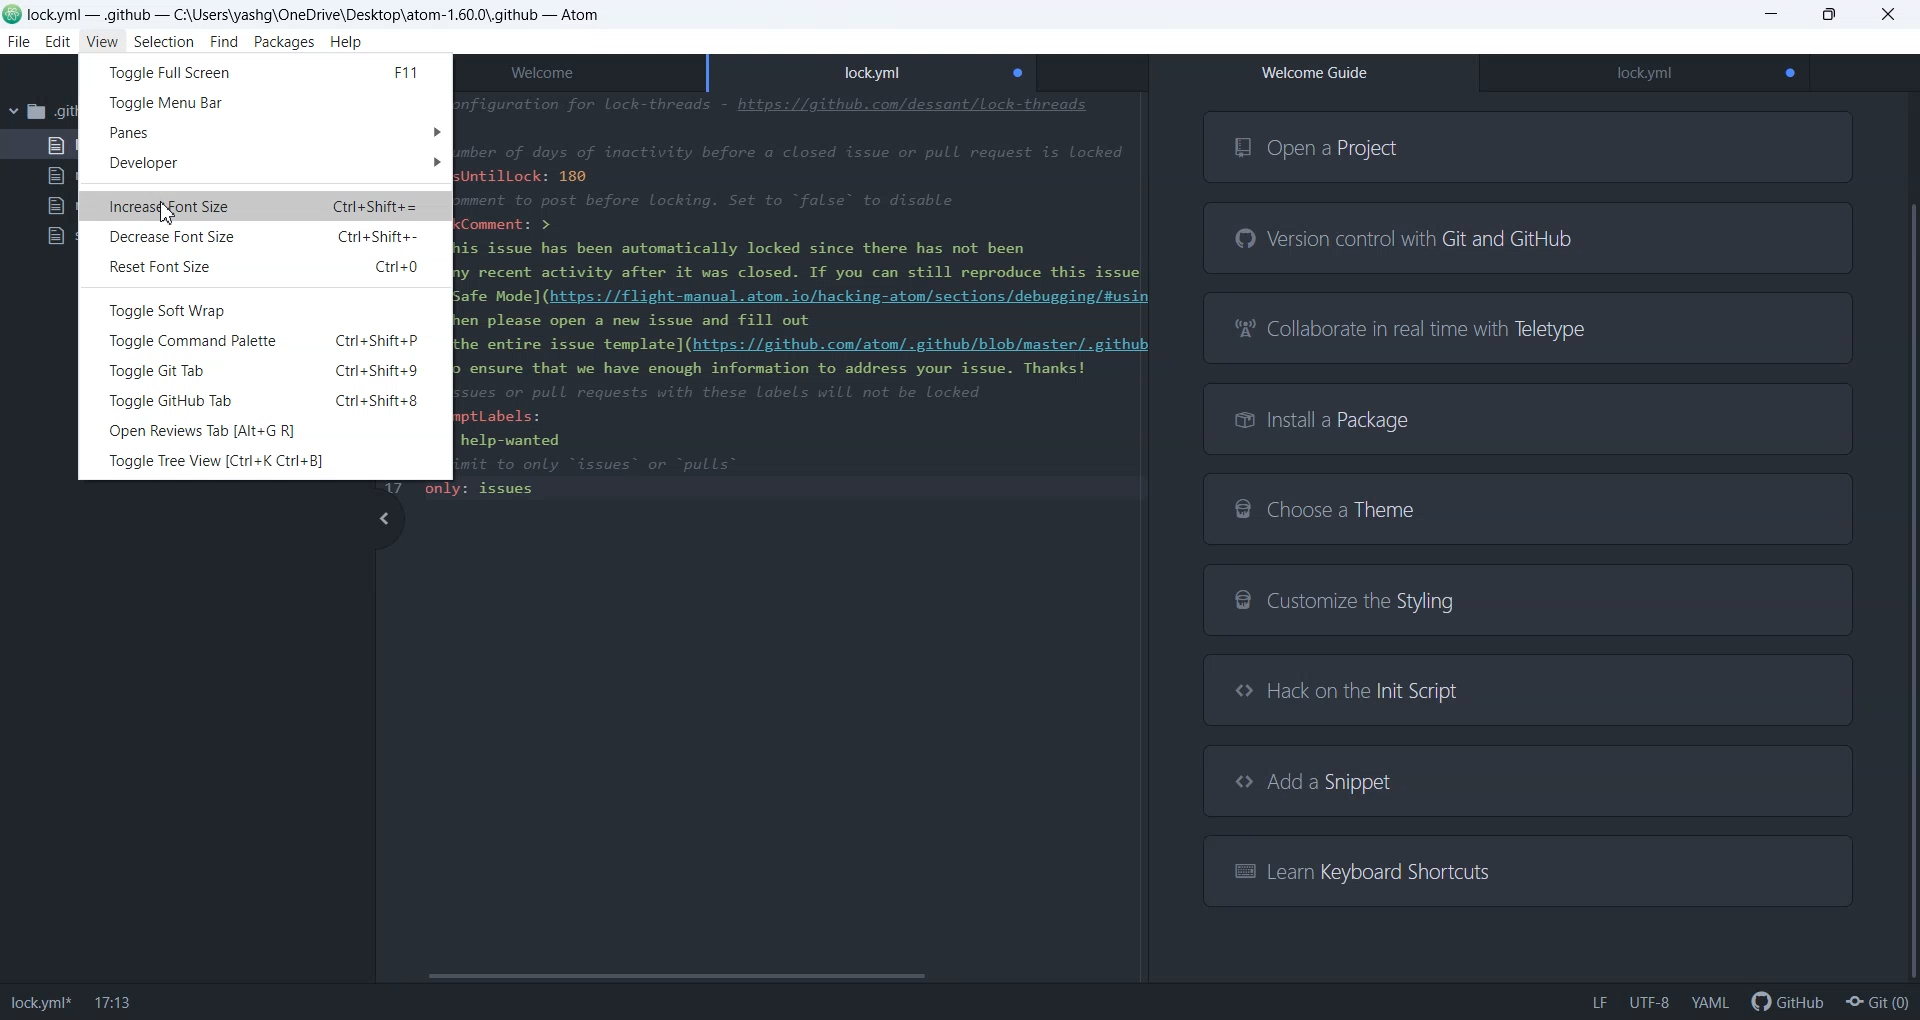  I want to click on Toggle git hub Tab, so click(265, 399).